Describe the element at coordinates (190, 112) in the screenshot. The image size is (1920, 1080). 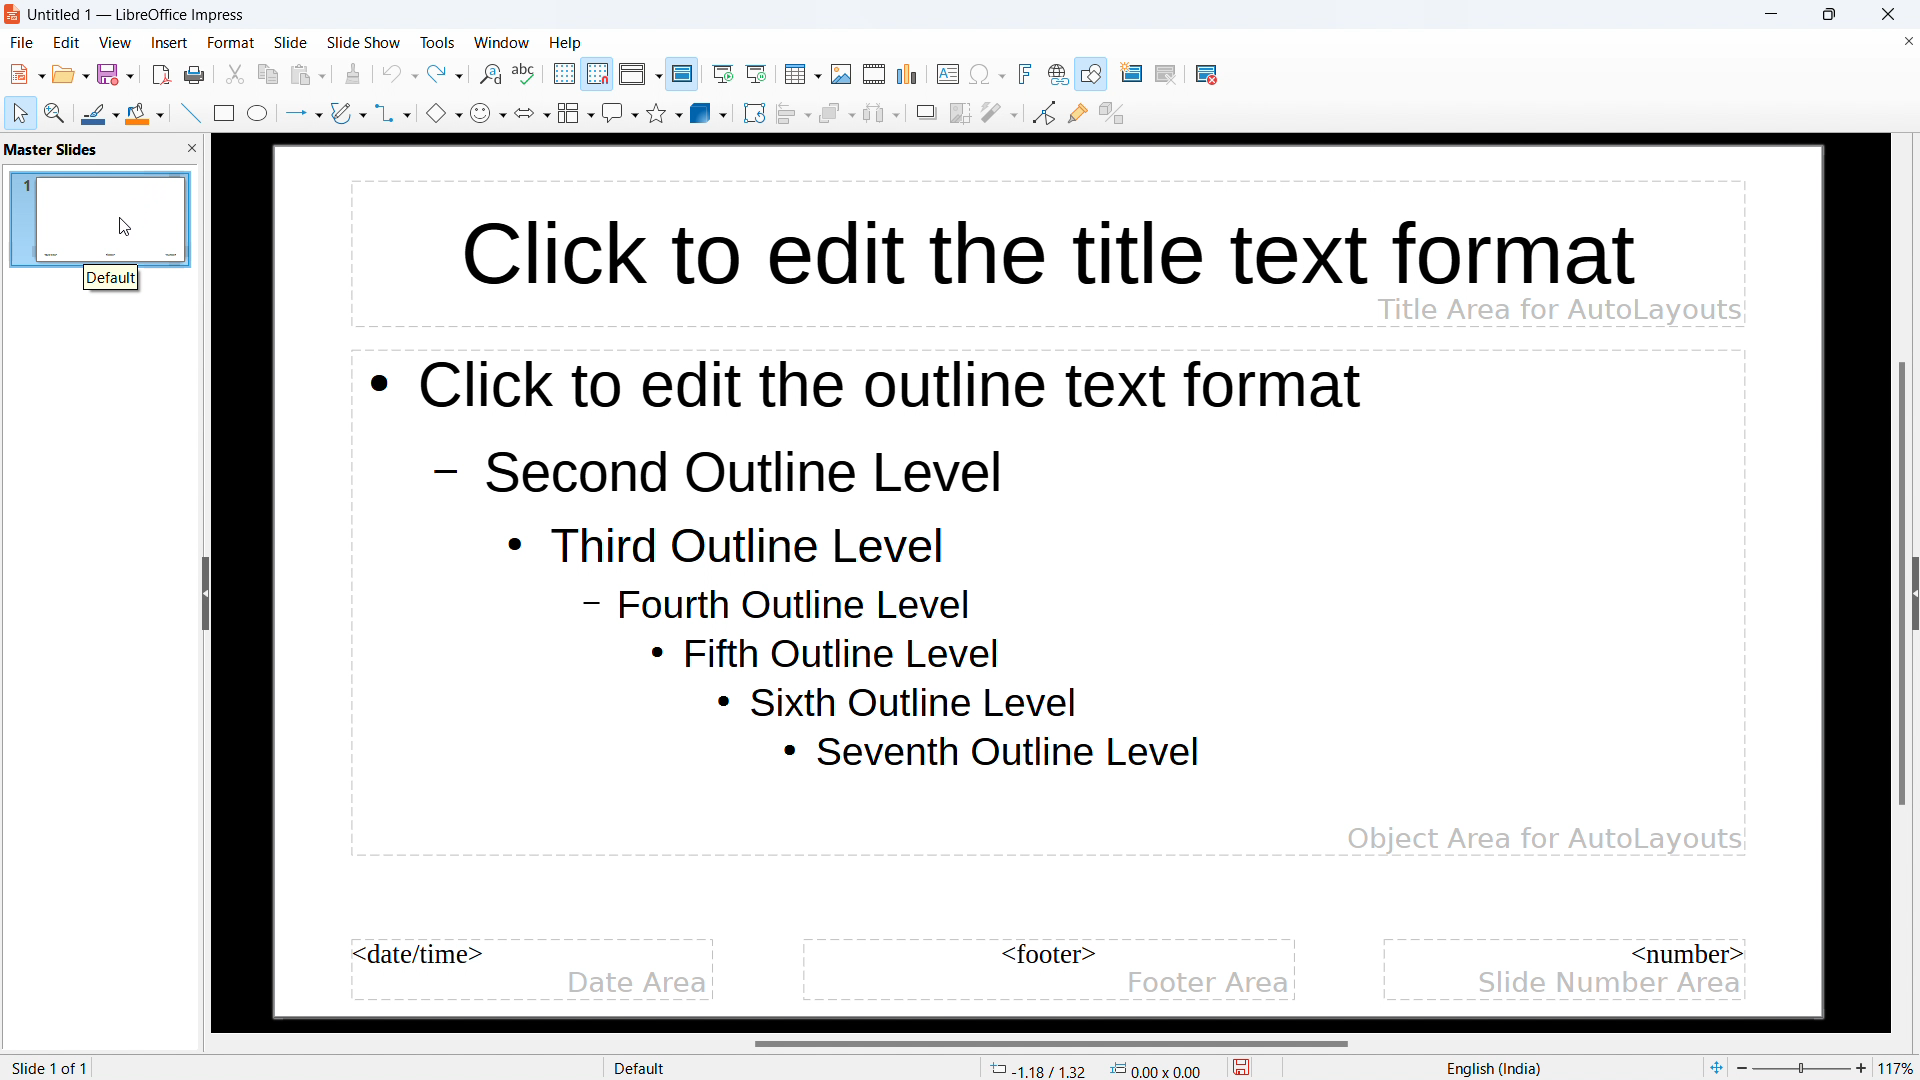
I see `insert line` at that location.